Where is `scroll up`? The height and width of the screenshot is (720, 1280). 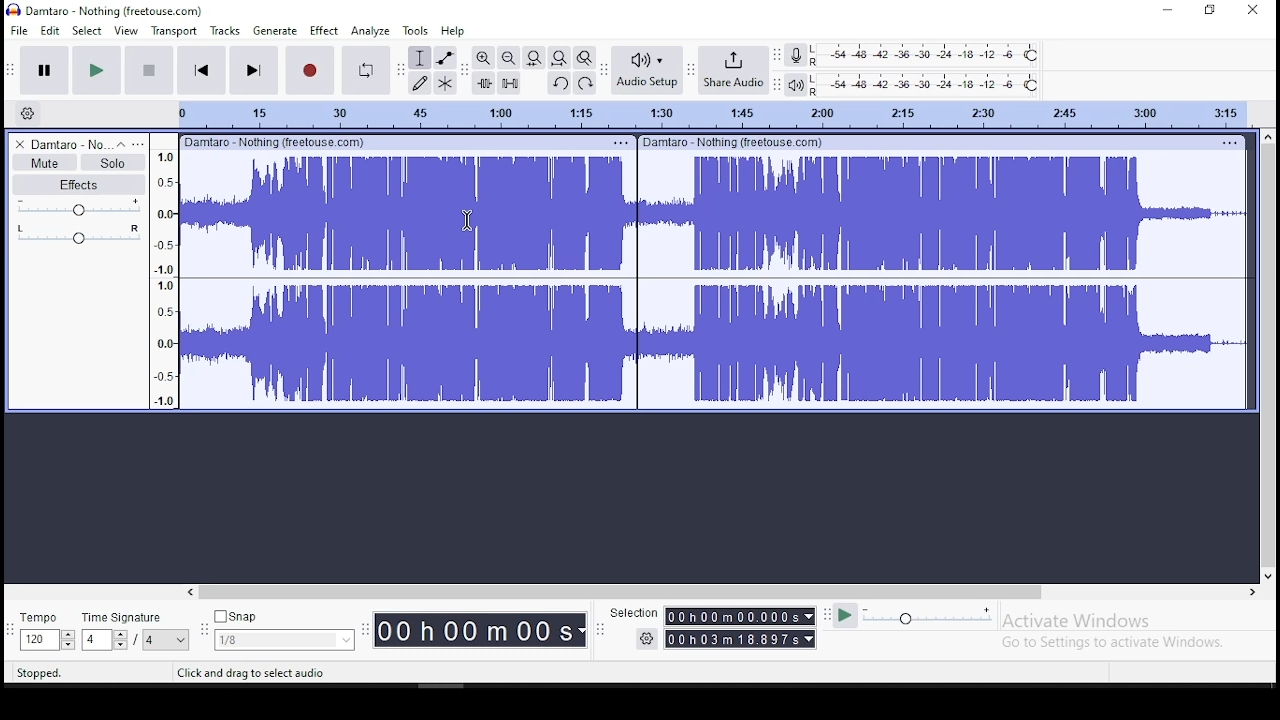 scroll up is located at coordinates (1270, 135).